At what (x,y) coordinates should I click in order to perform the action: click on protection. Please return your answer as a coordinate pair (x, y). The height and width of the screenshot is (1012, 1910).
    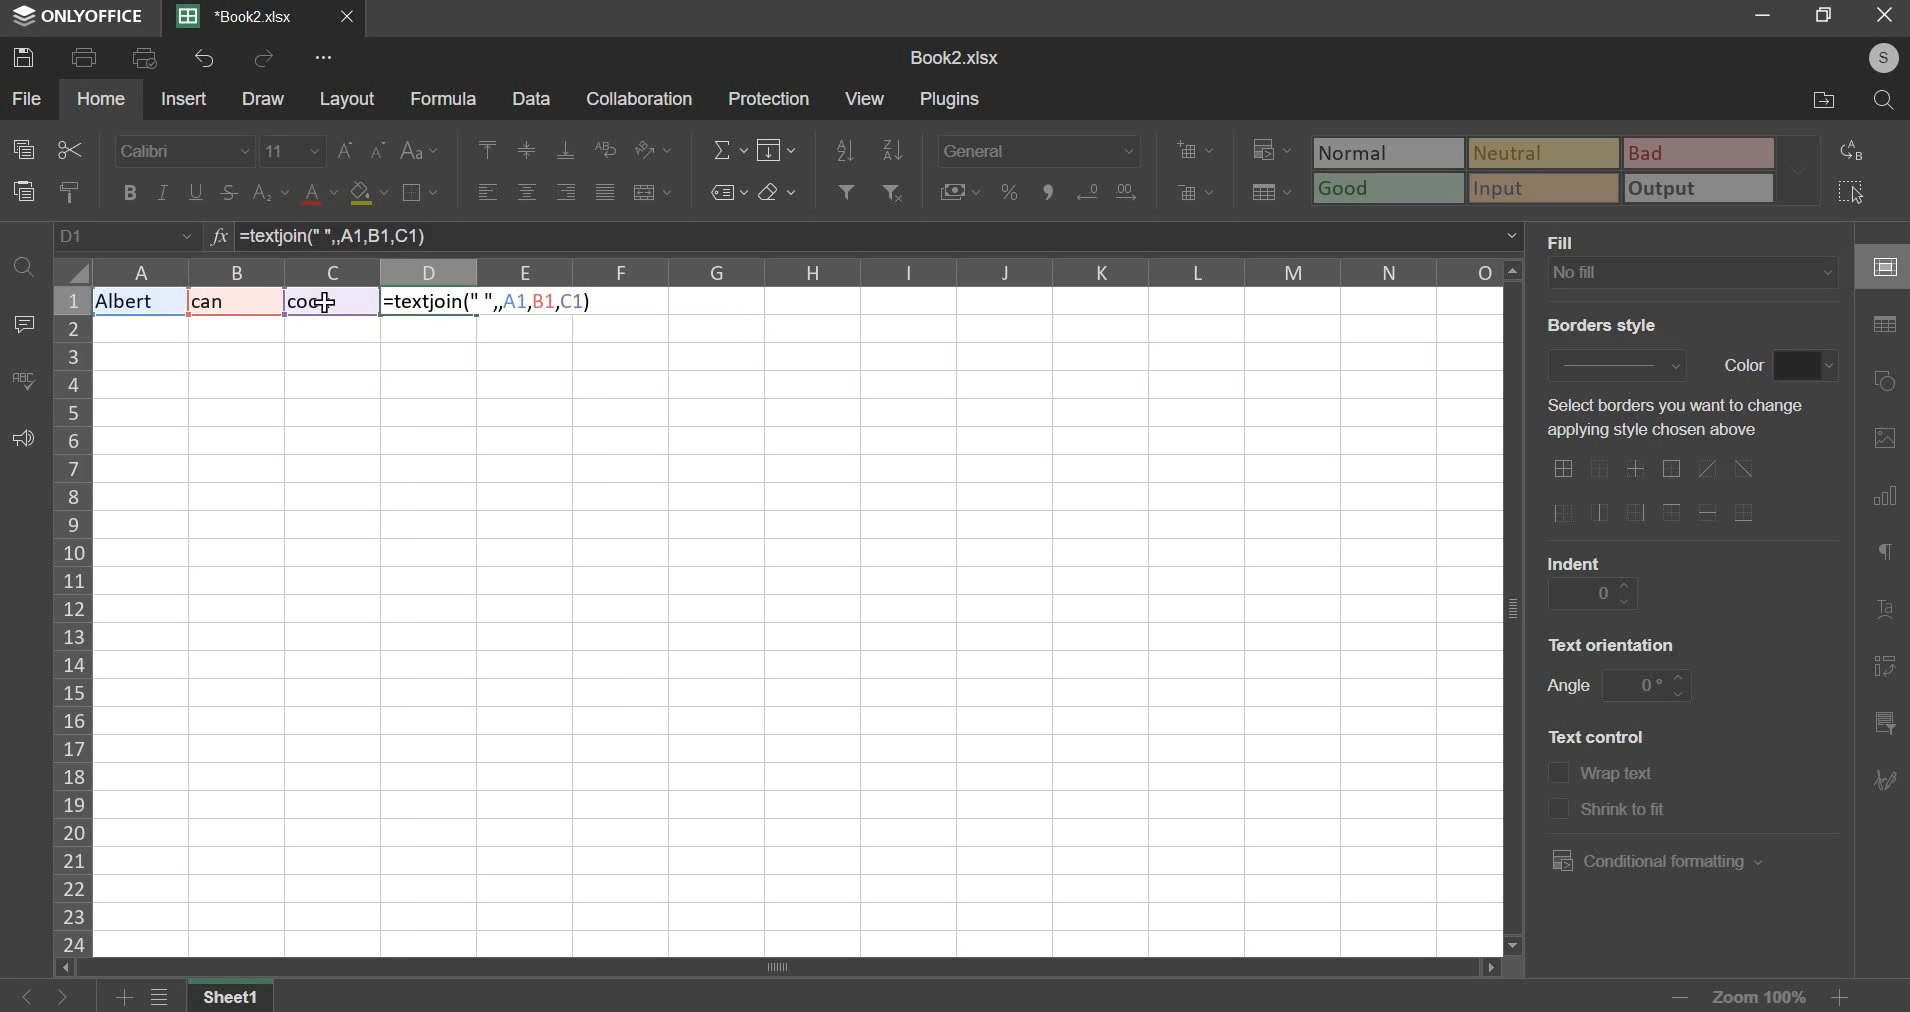
    Looking at the image, I should click on (773, 98).